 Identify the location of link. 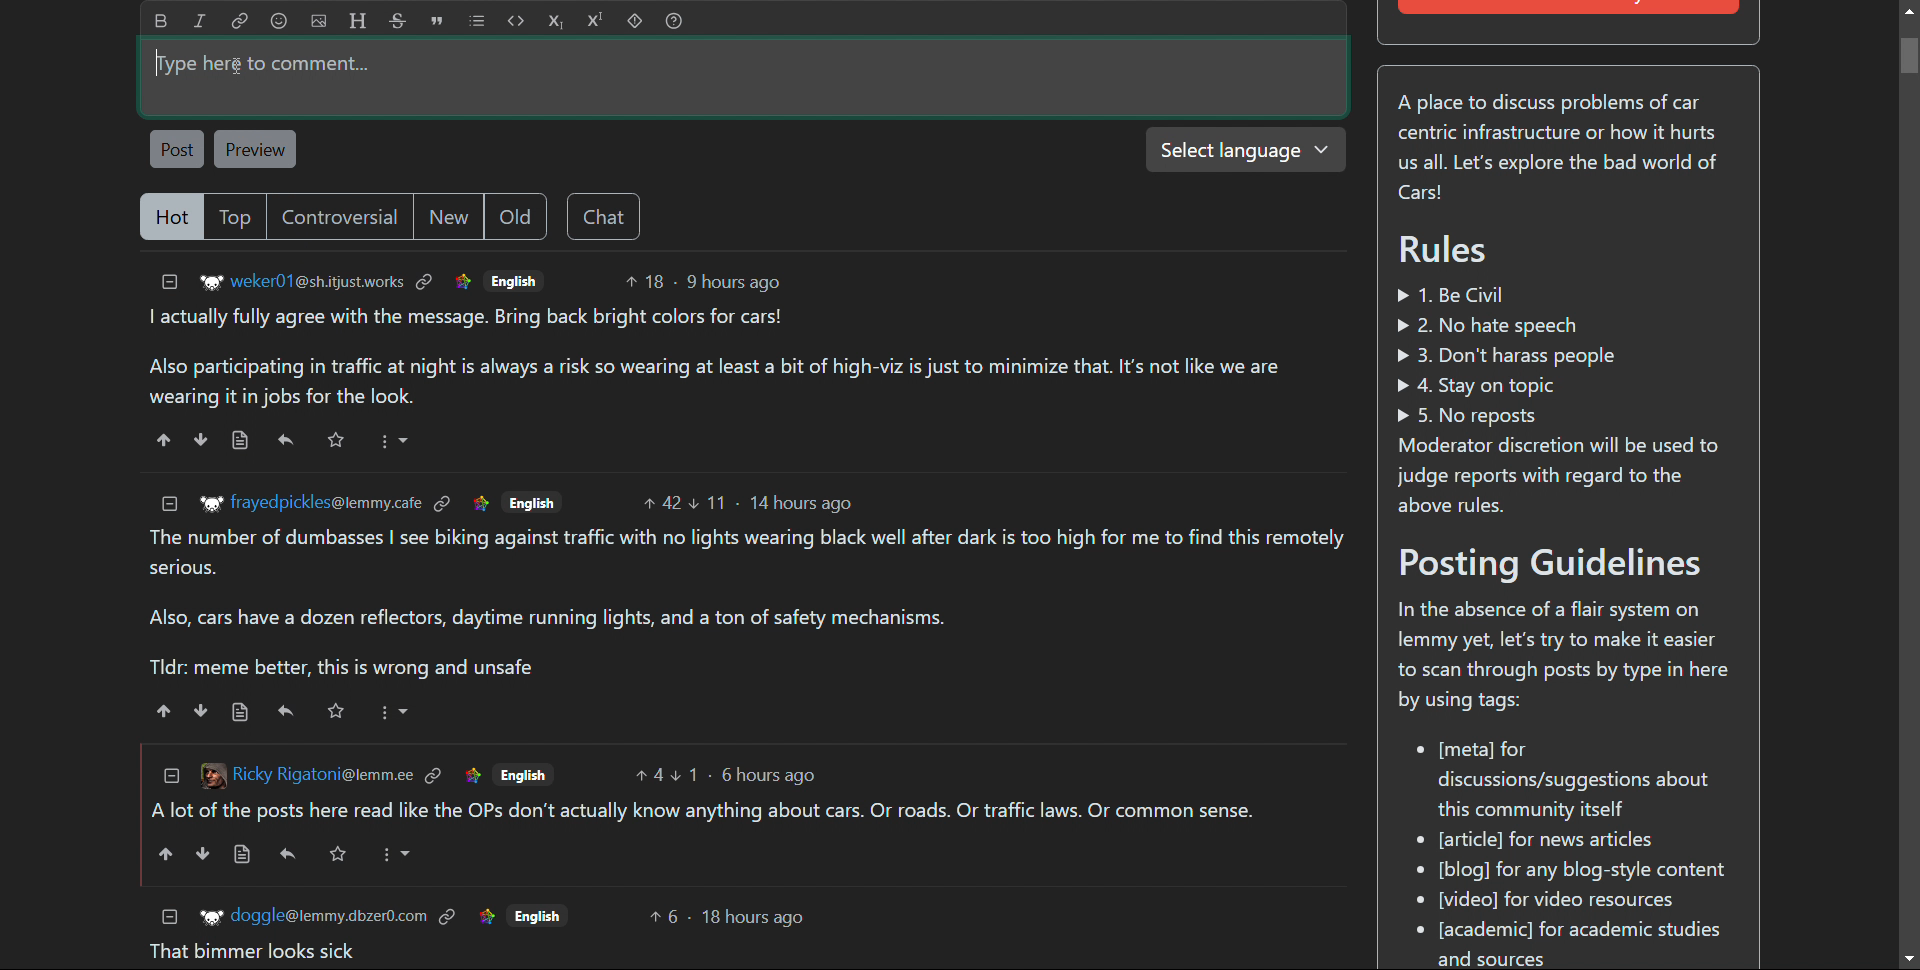
(433, 775).